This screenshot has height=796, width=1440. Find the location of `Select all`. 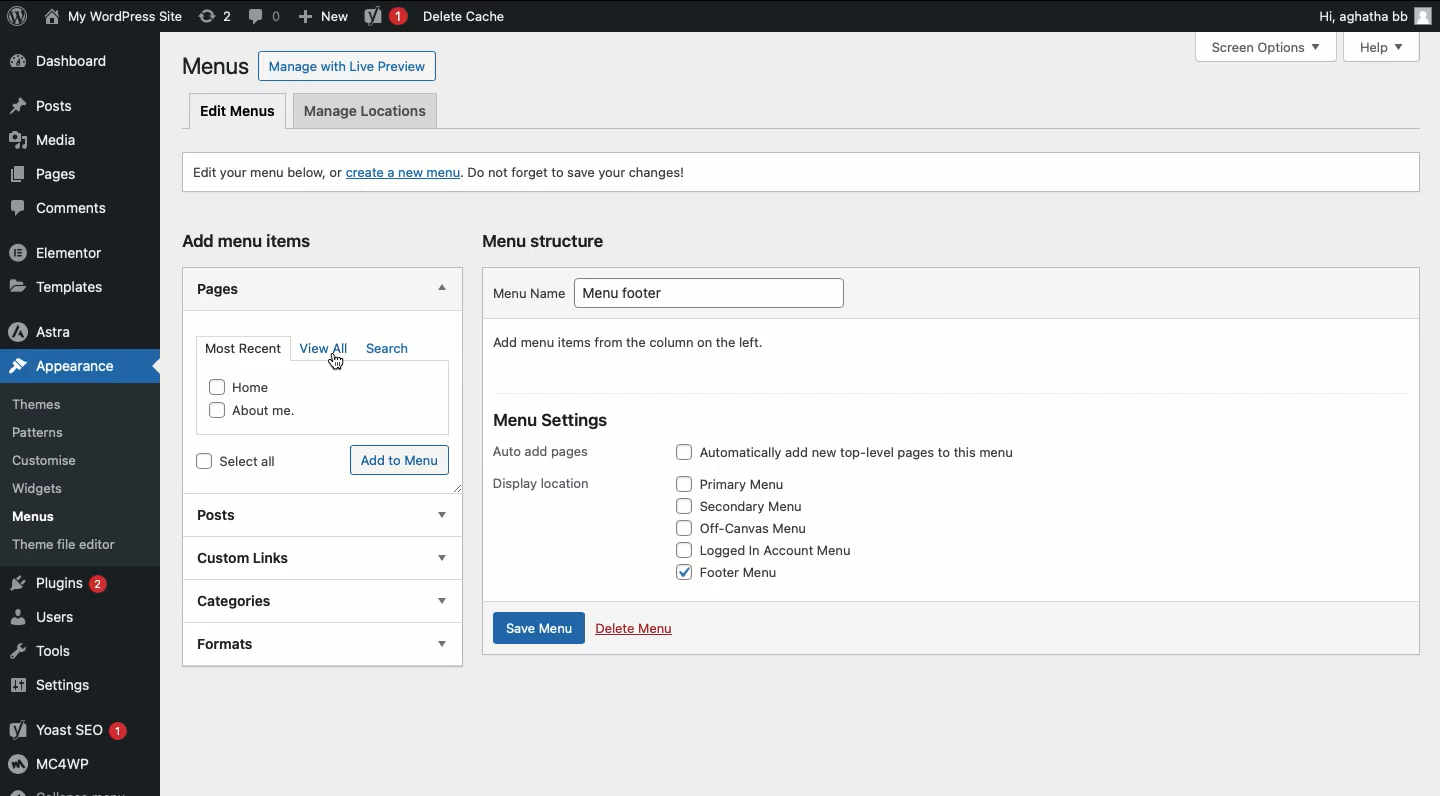

Select all is located at coordinates (270, 461).